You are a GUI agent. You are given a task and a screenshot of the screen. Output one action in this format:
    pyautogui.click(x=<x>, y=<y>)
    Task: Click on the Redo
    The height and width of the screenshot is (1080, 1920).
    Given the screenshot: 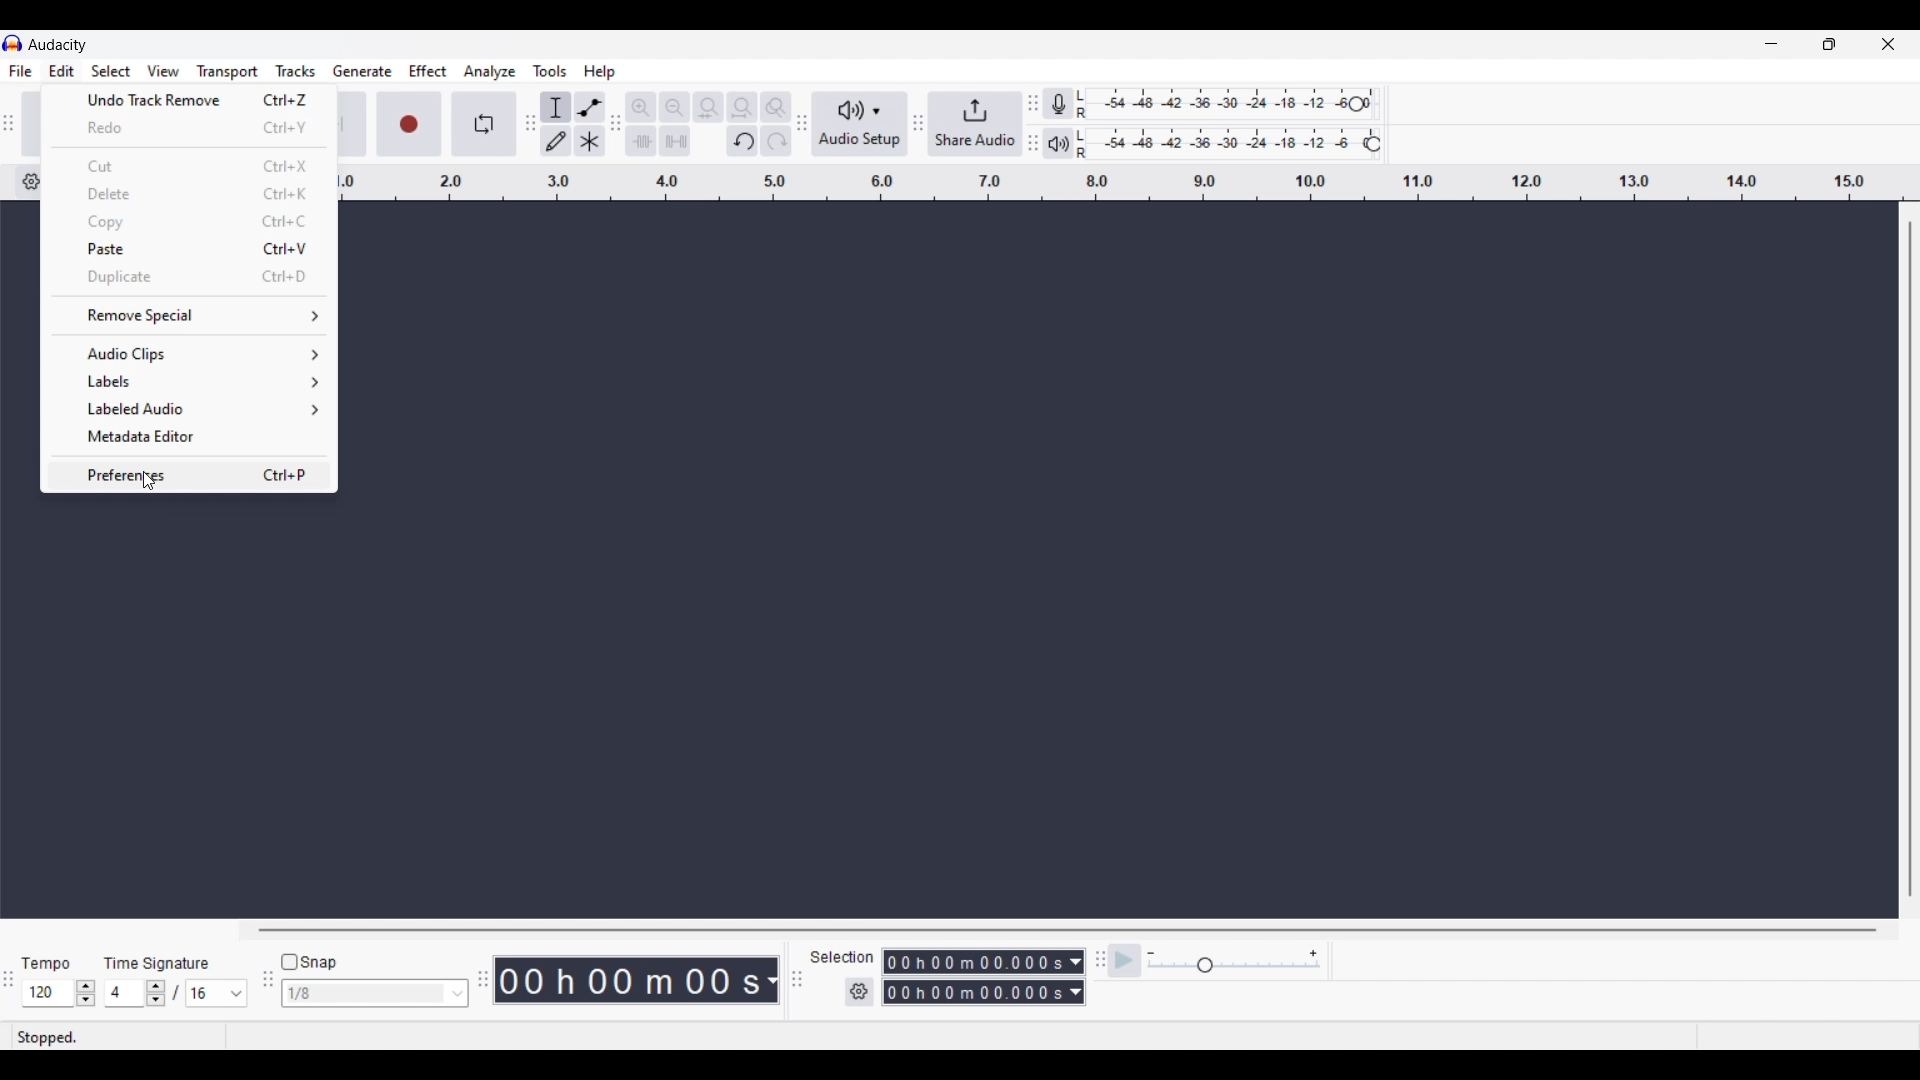 What is the action you would take?
    pyautogui.click(x=775, y=140)
    